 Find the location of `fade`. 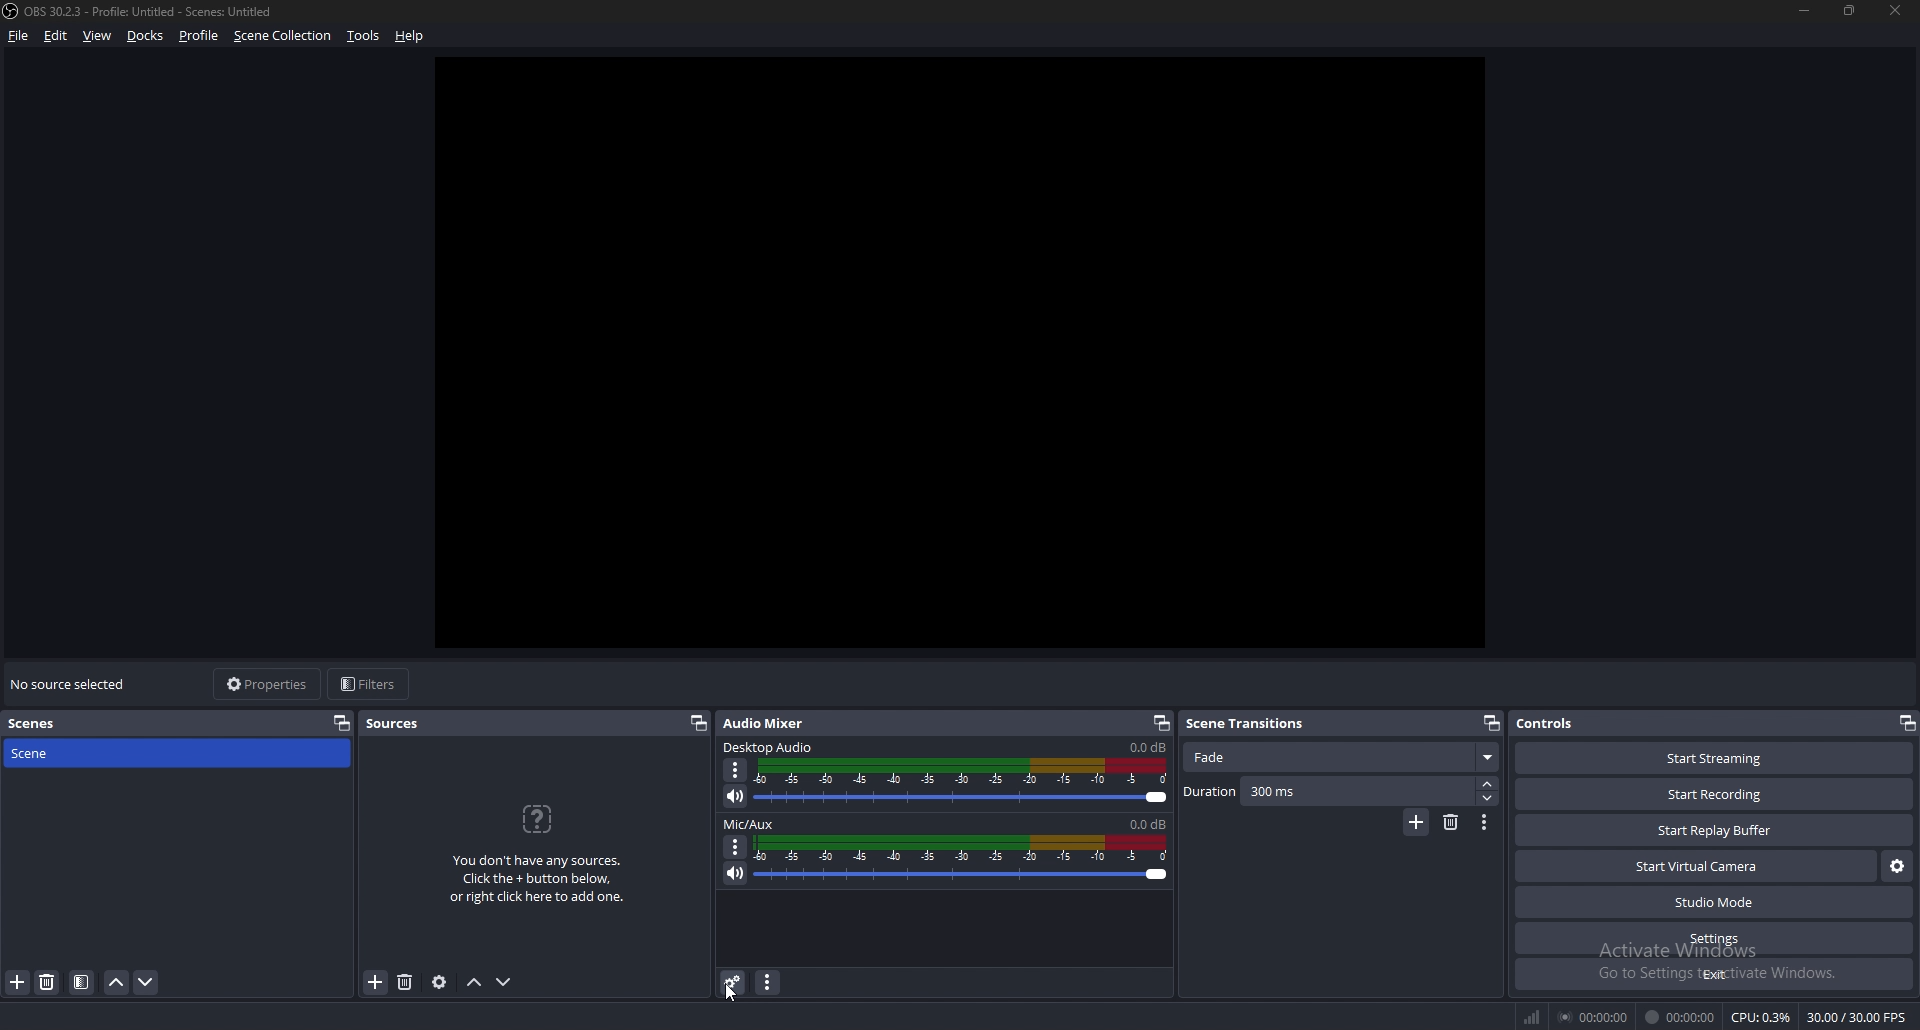

fade is located at coordinates (1342, 757).